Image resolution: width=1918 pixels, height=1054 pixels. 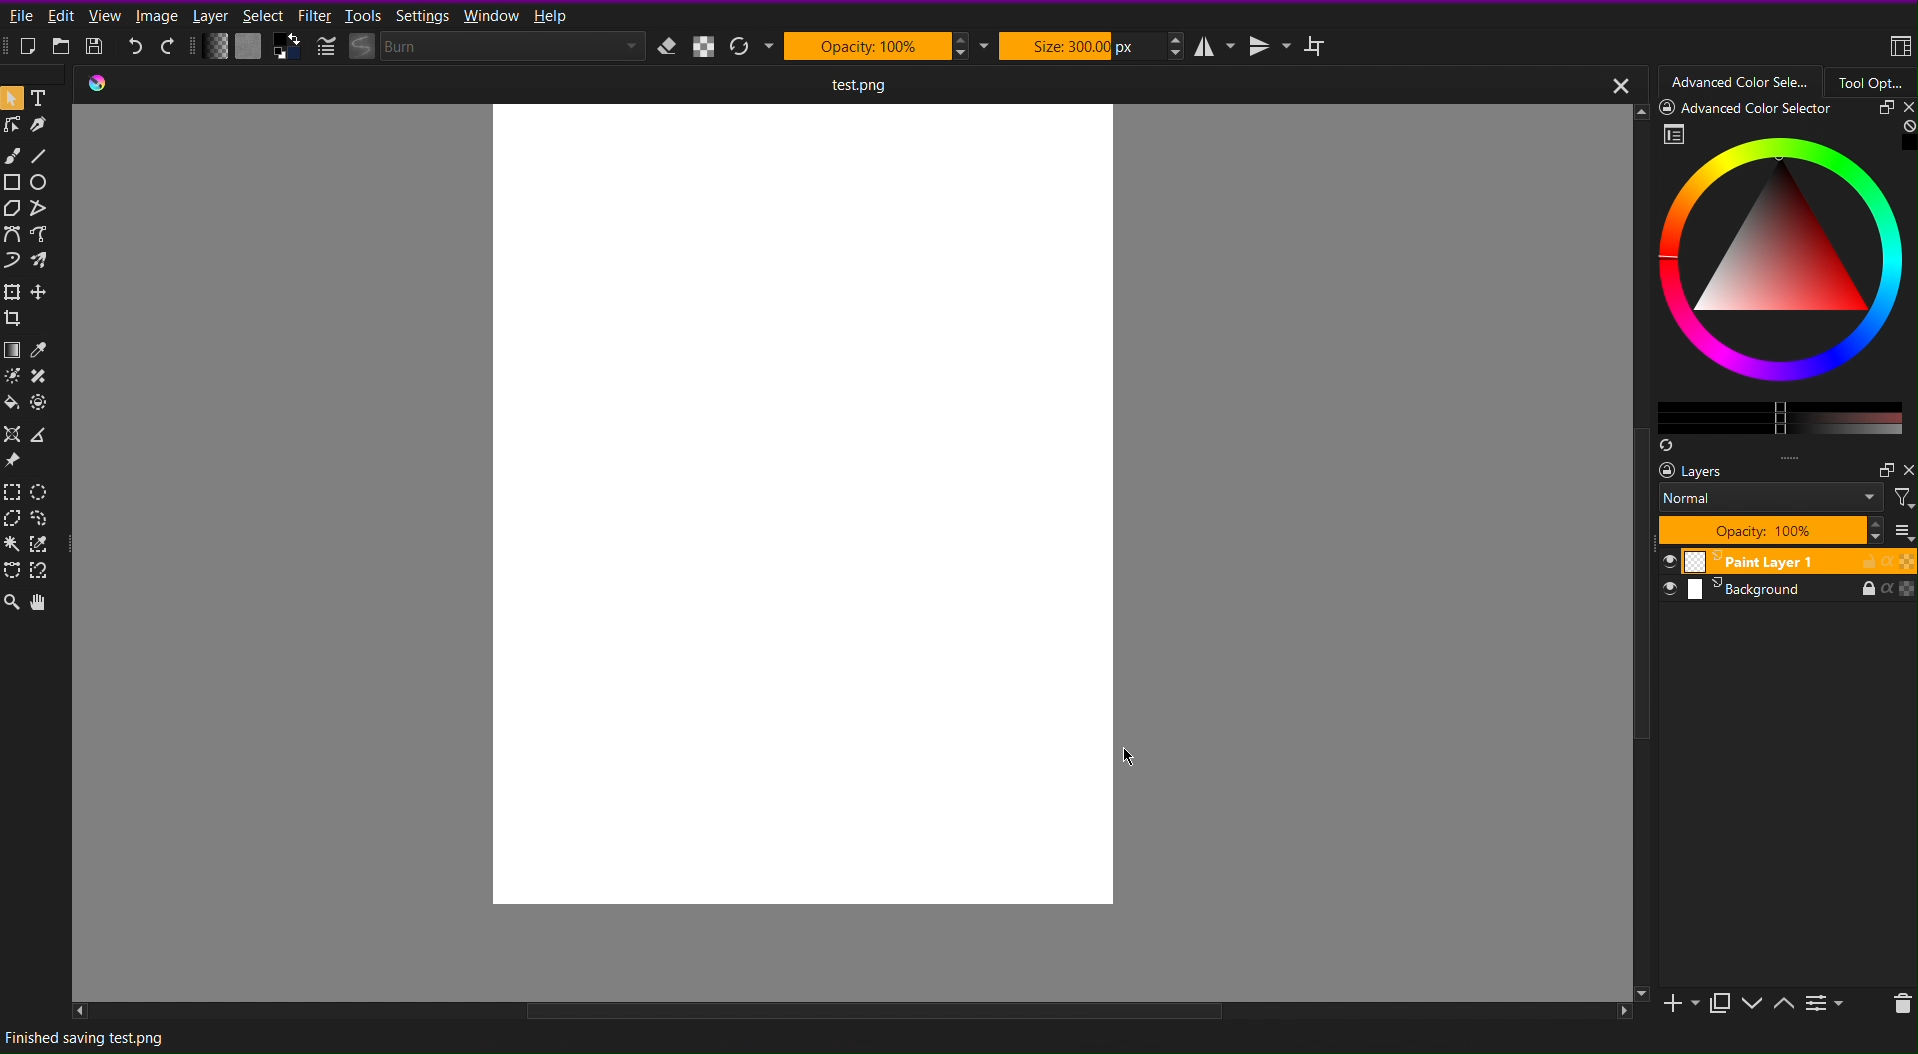 I want to click on Advanced Color Selector, so click(x=1741, y=83).